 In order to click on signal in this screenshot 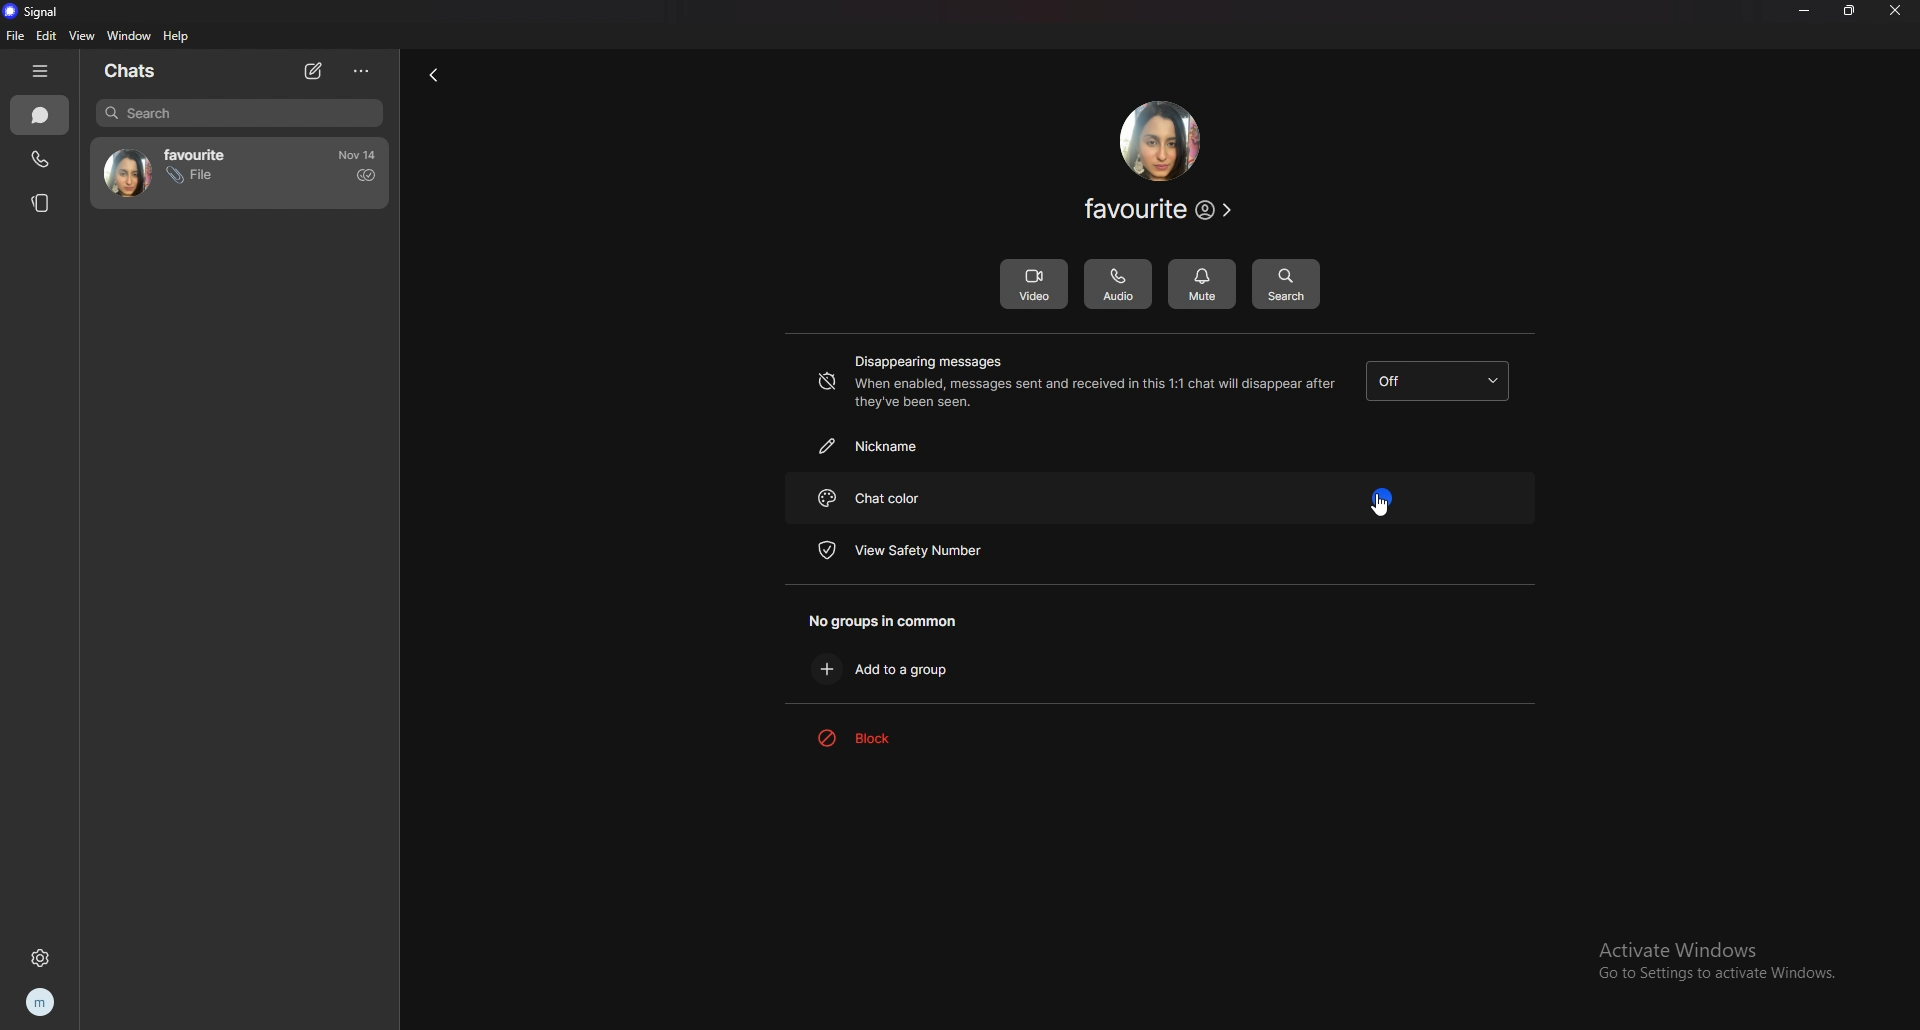, I will do `click(37, 12)`.